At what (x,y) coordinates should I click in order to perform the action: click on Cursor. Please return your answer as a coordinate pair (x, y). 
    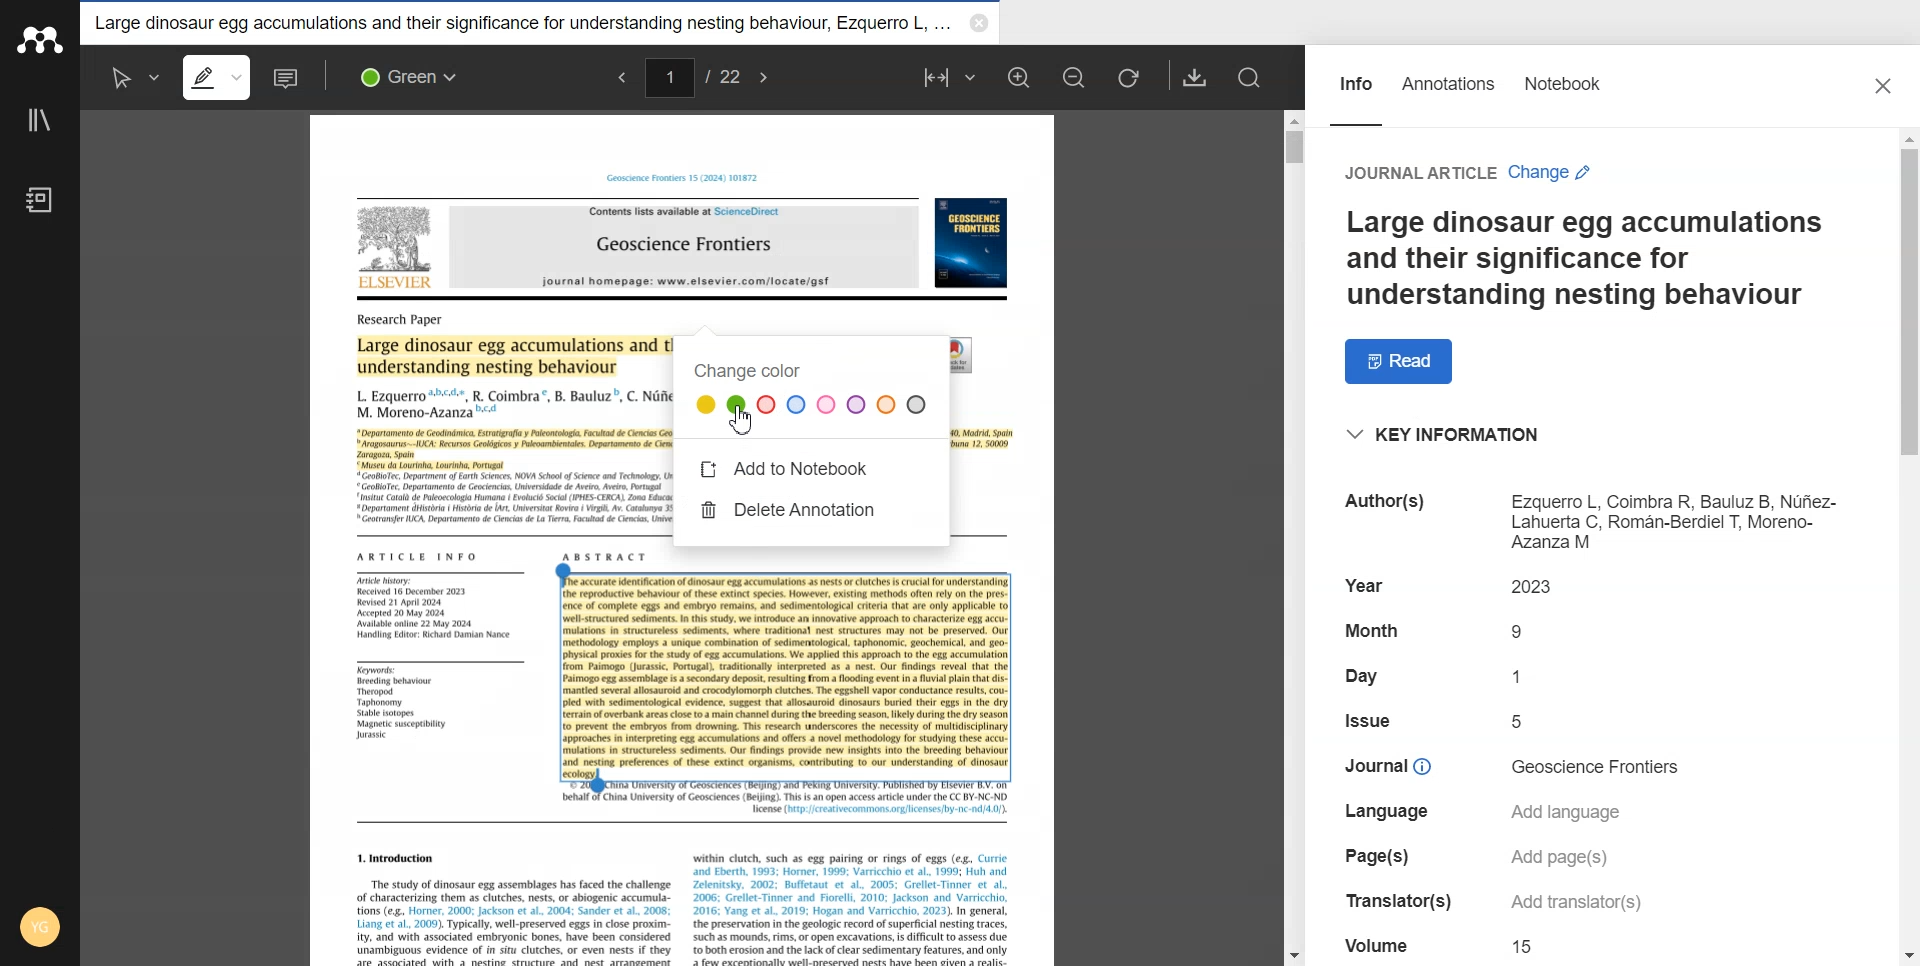
    Looking at the image, I should click on (743, 419).